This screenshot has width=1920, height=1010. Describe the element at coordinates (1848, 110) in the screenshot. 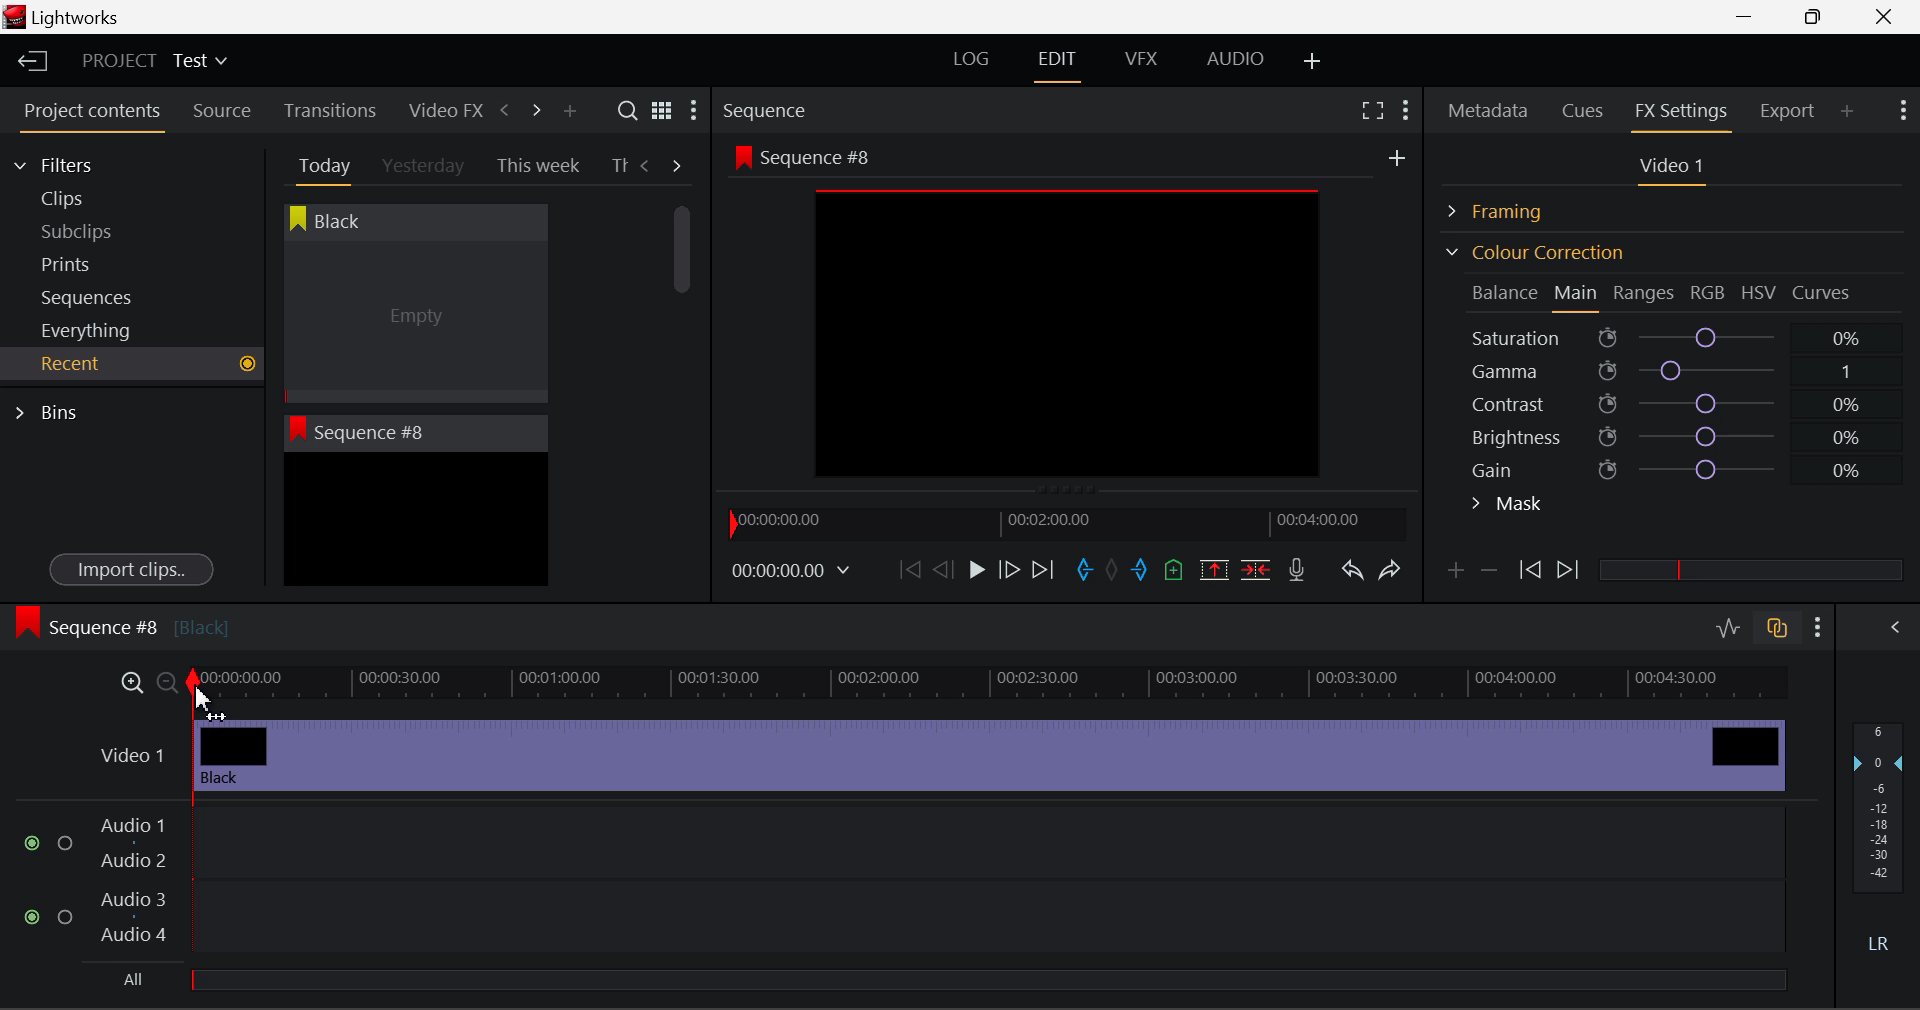

I see `Add Panel` at that location.